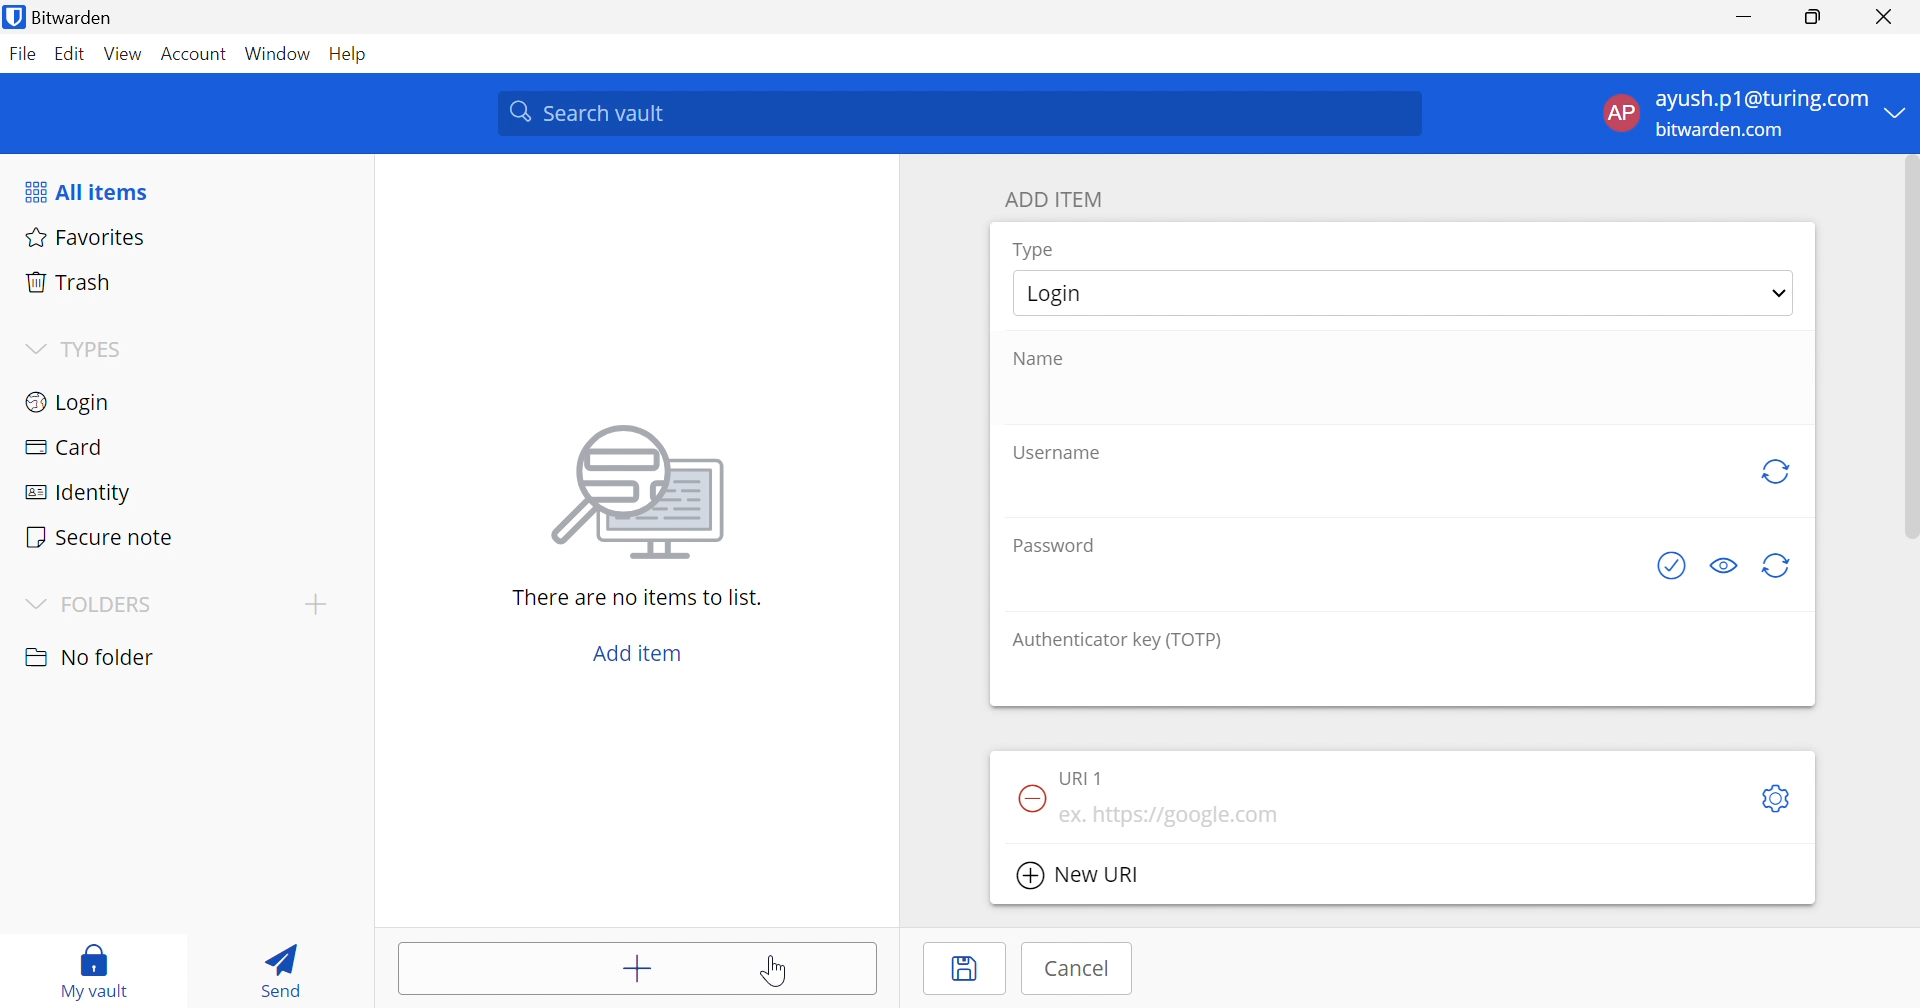 The width and height of the screenshot is (1920, 1008). What do you see at coordinates (1721, 131) in the screenshot?
I see `bitwarden.com` at bounding box center [1721, 131].